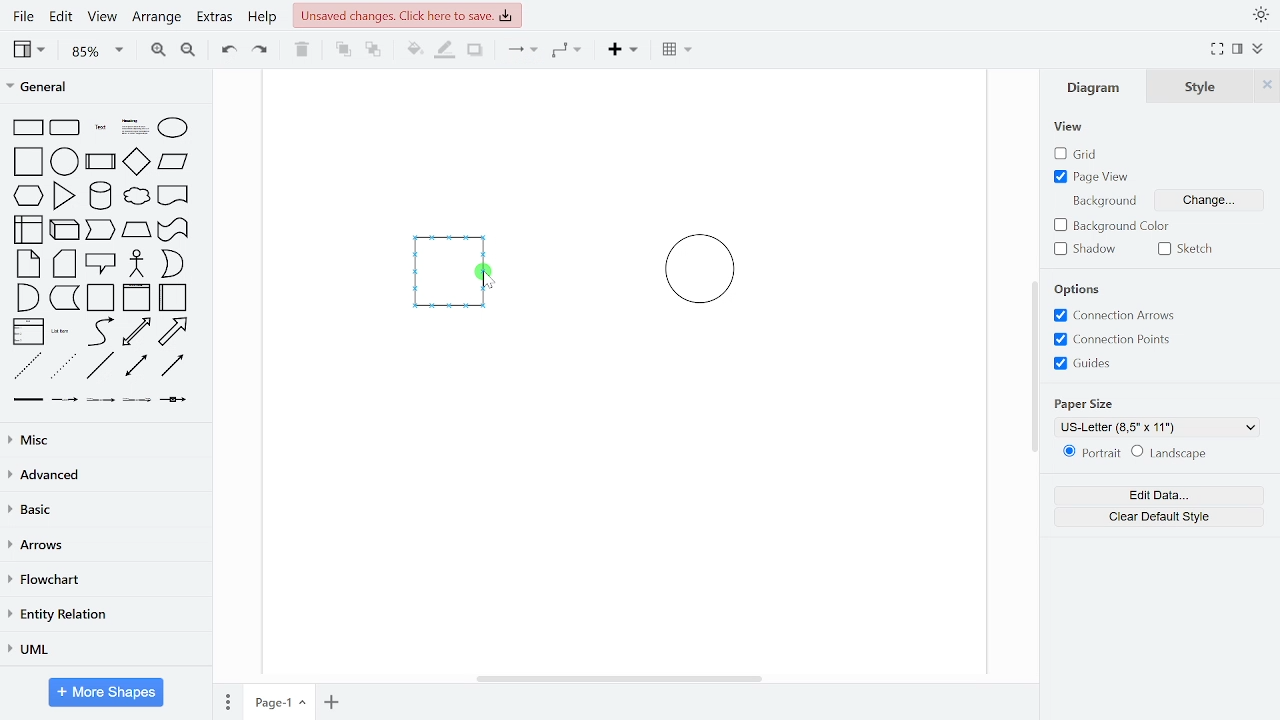 Image resolution: width=1280 pixels, height=720 pixels. What do you see at coordinates (614, 311) in the screenshot?
I see `current diagram` at bounding box center [614, 311].